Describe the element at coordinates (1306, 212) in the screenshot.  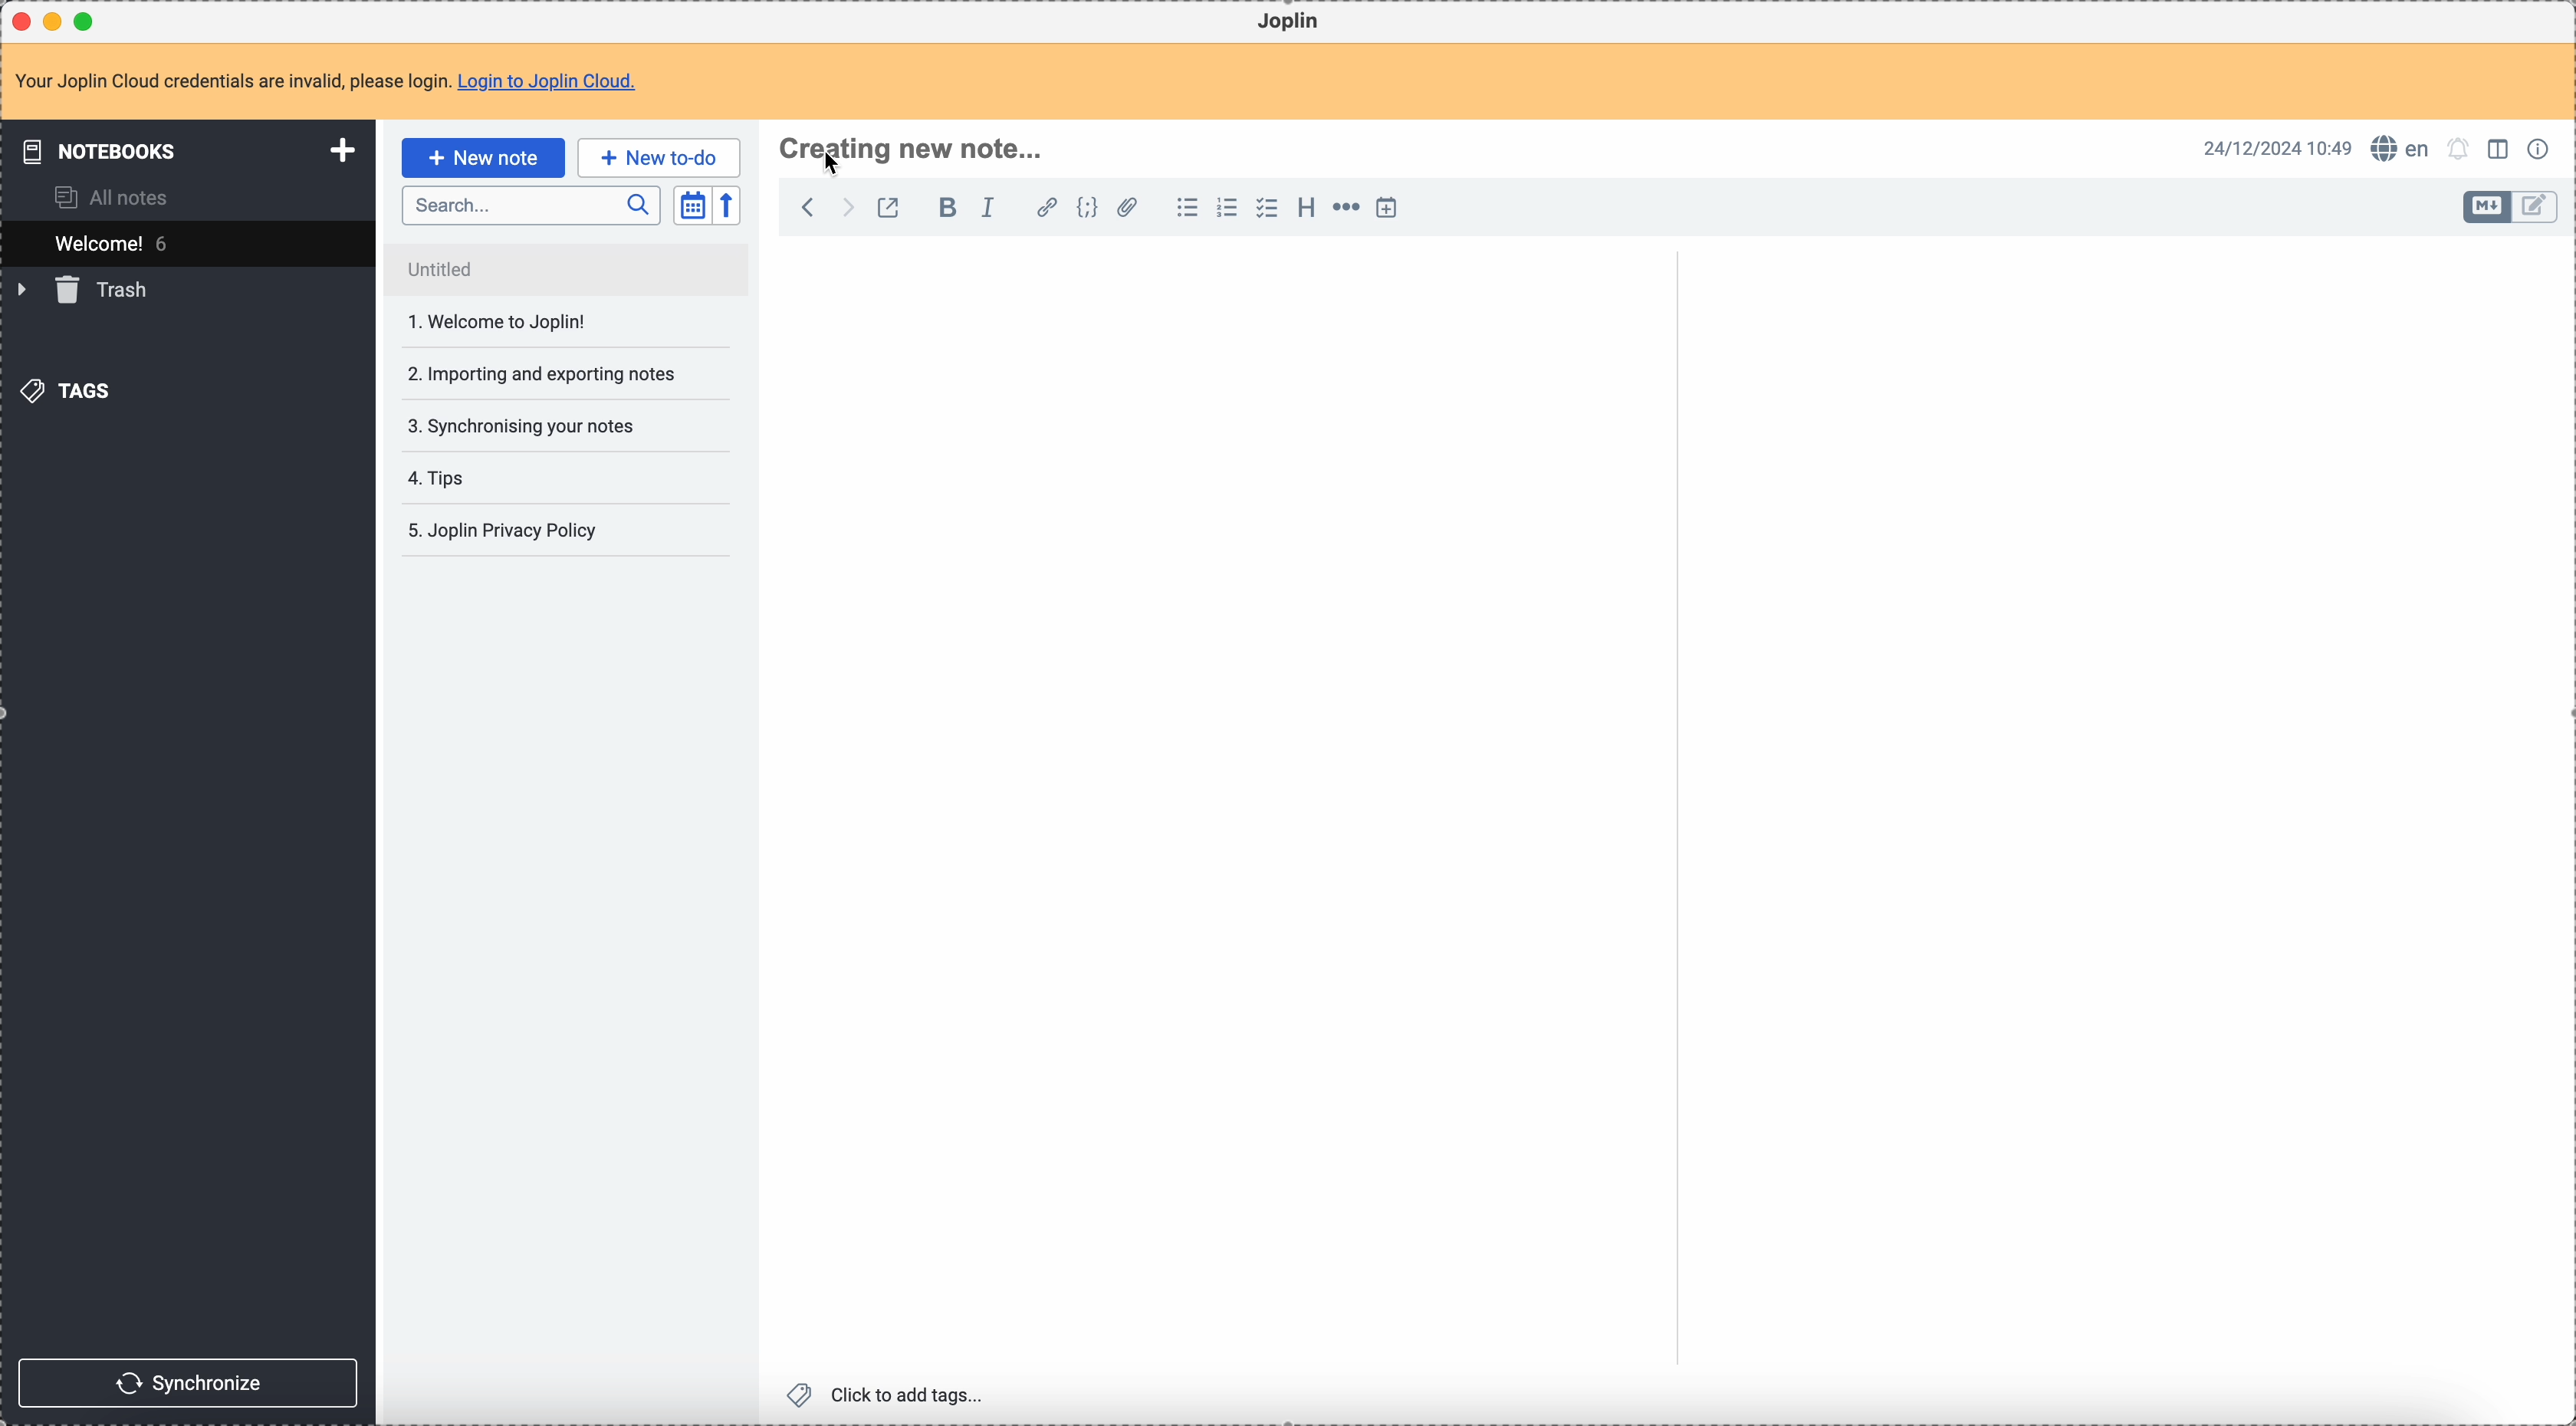
I see `heading` at that location.